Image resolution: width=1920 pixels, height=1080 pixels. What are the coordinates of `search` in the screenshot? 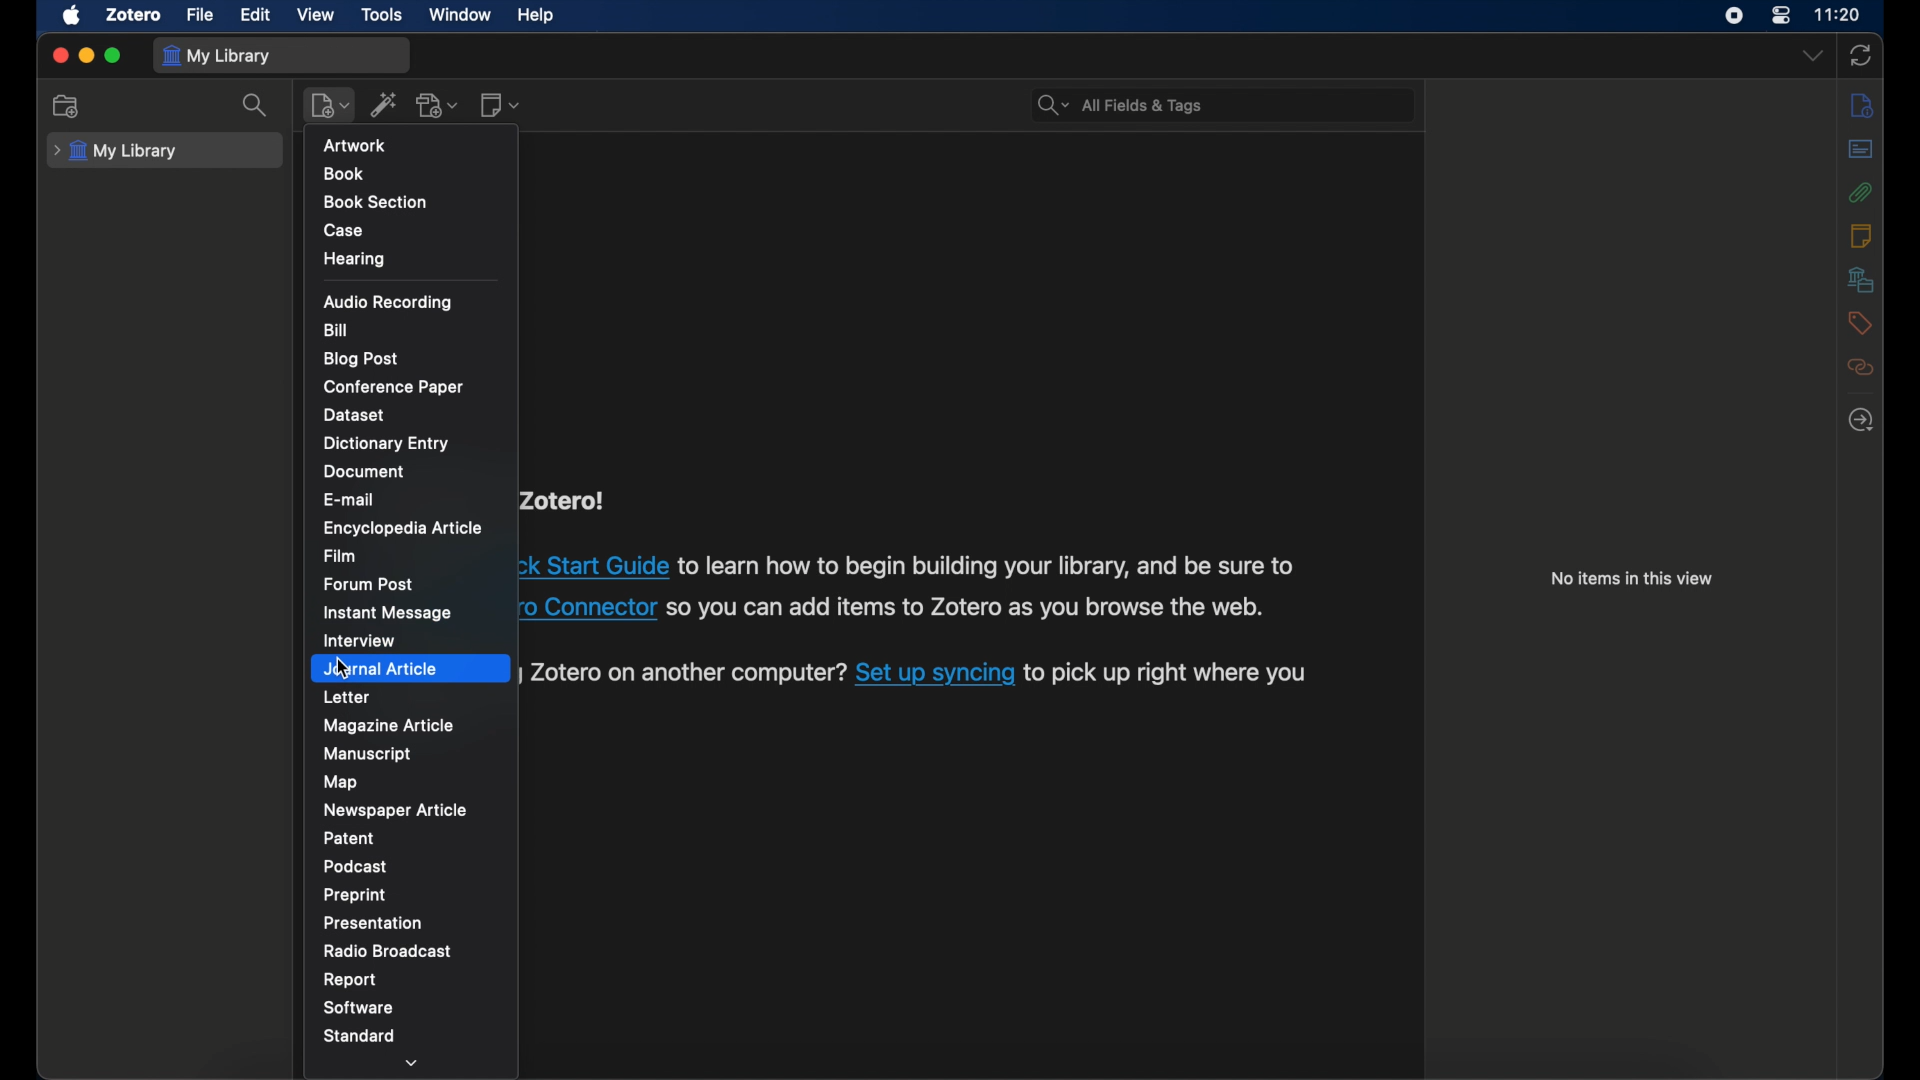 It's located at (1117, 103).